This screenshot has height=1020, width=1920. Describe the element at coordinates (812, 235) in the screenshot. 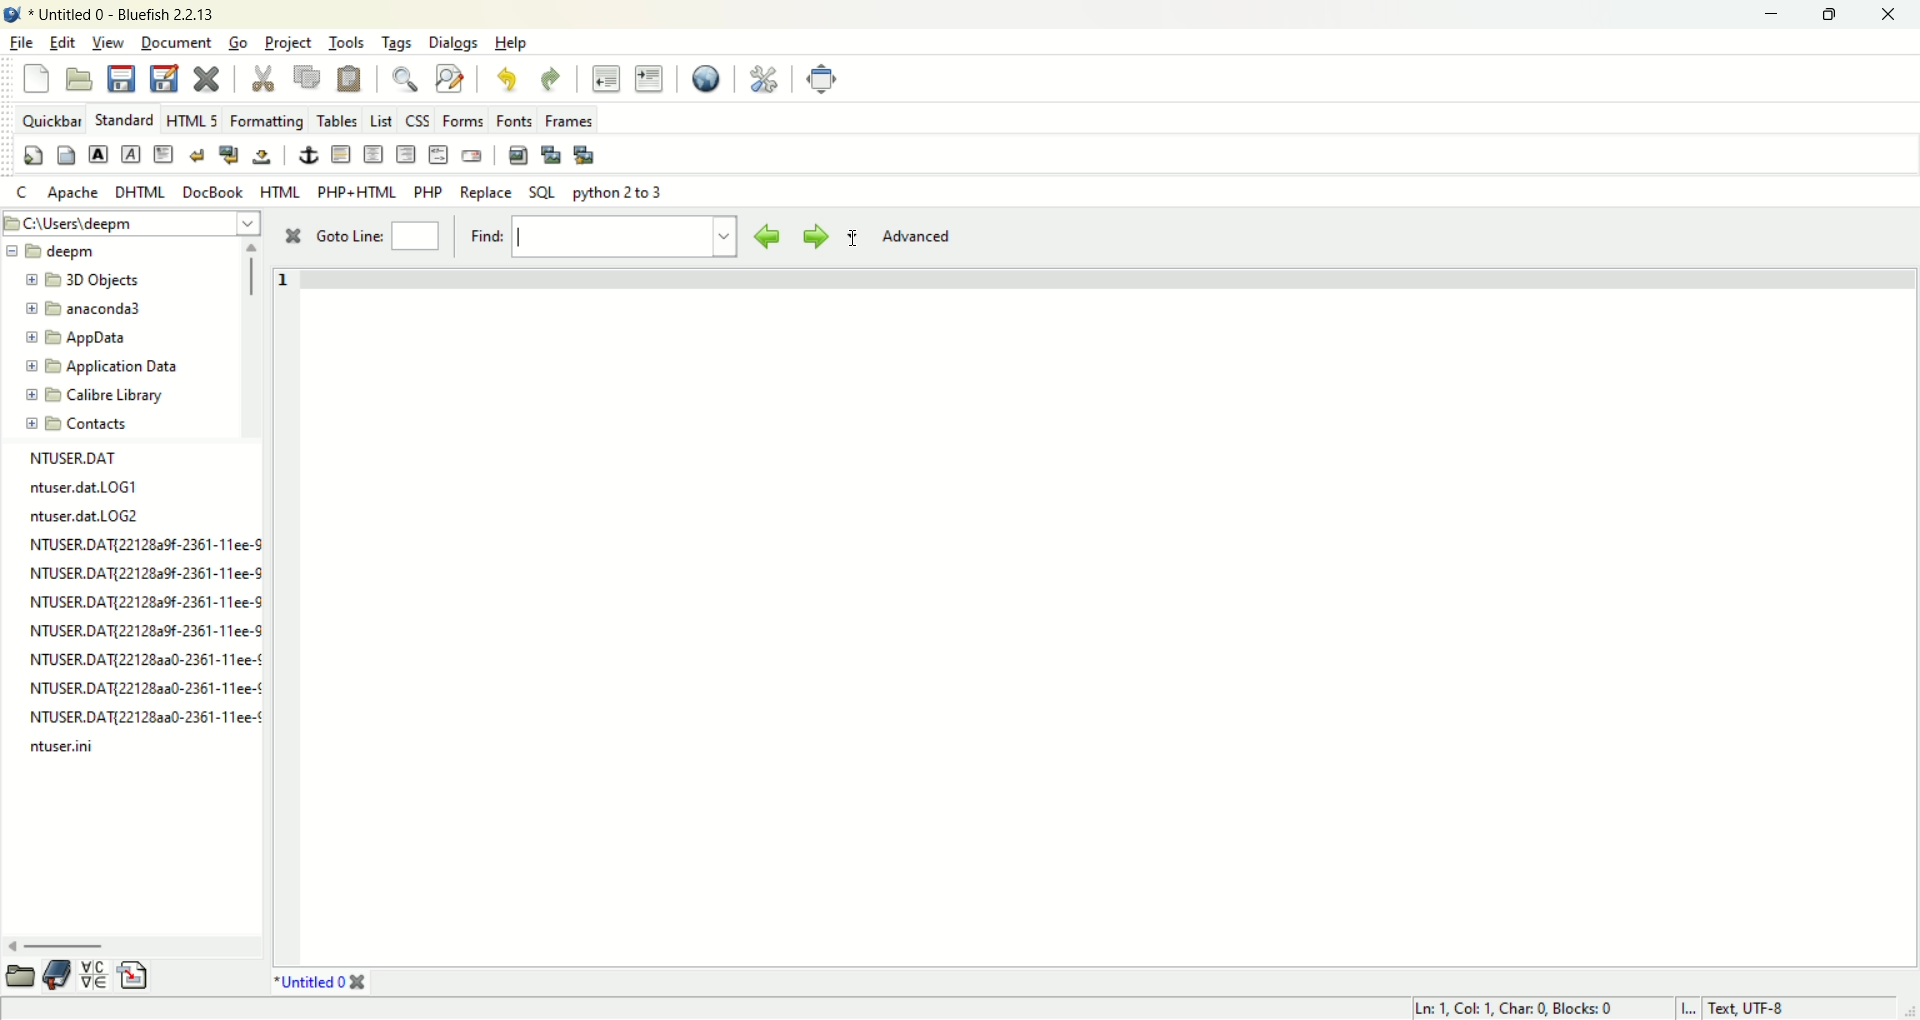

I see `next` at that location.